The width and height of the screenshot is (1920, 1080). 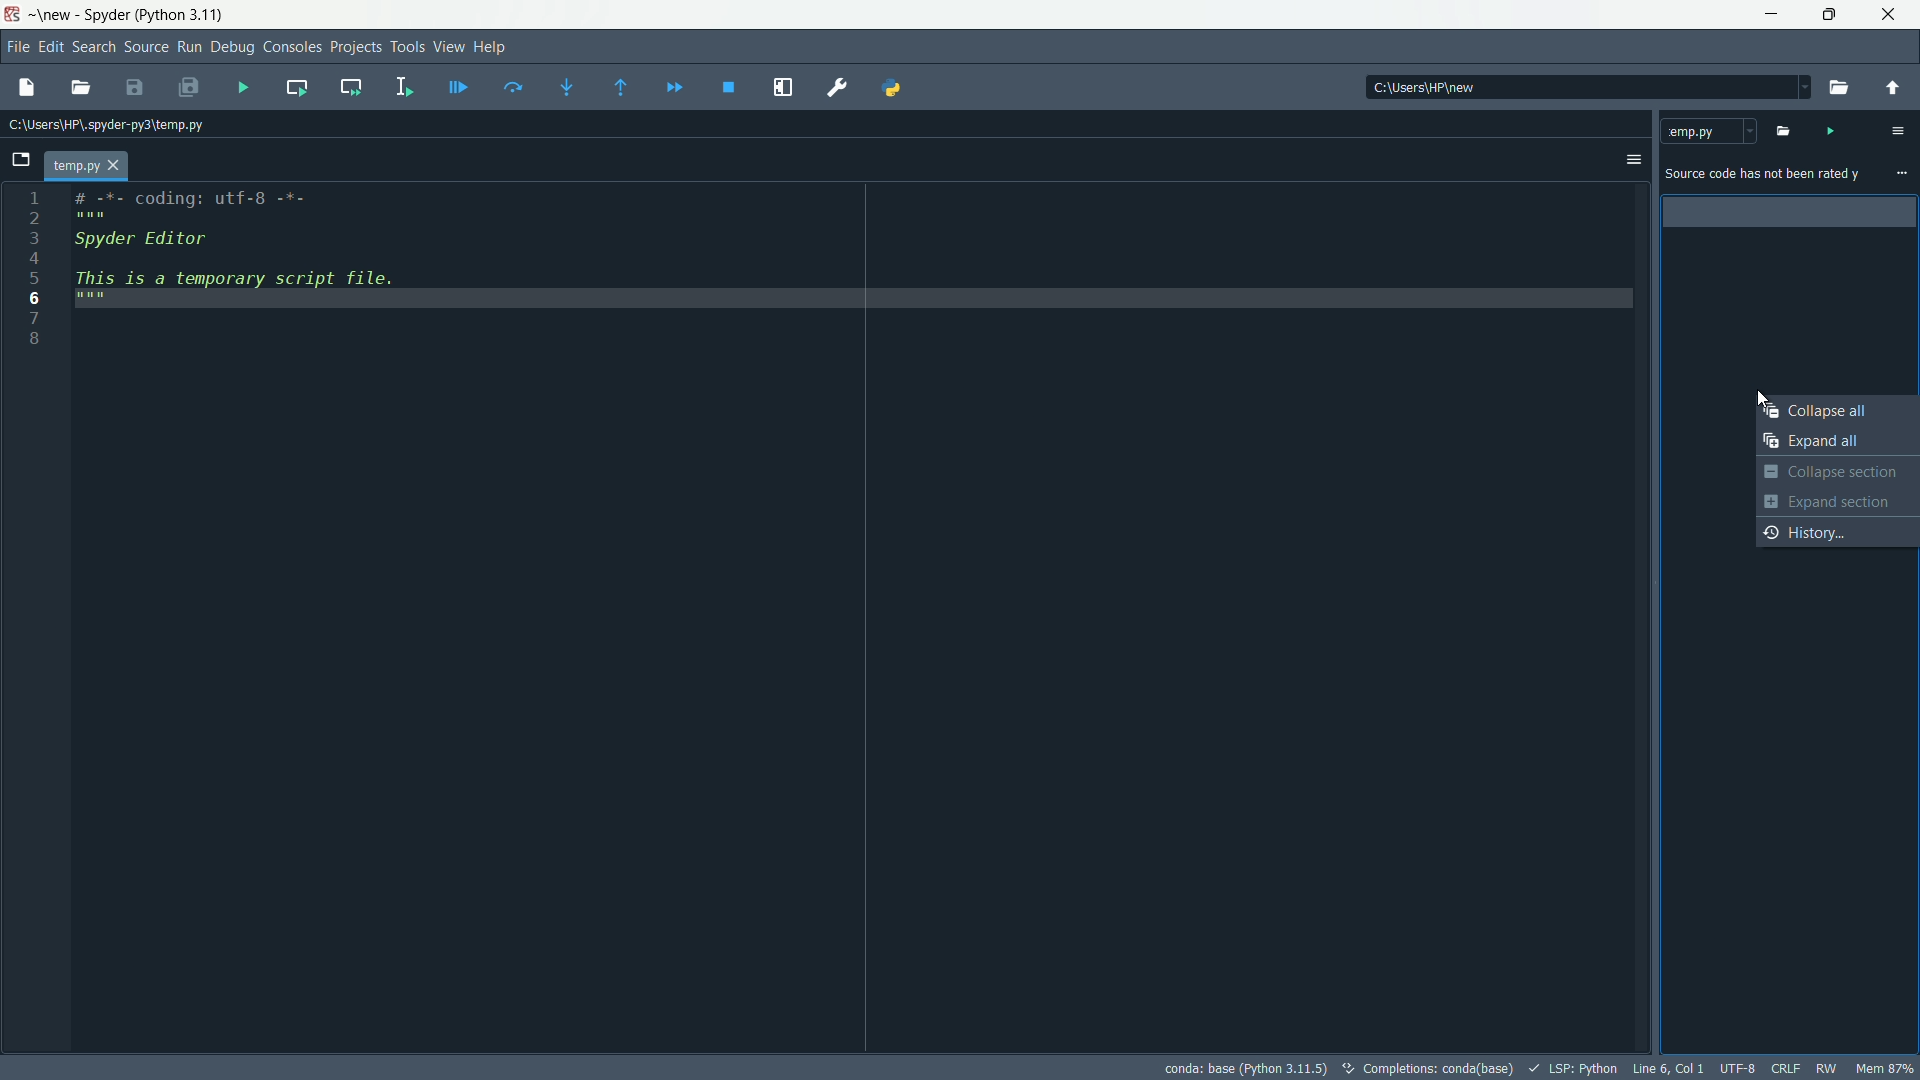 What do you see at coordinates (33, 238) in the screenshot?
I see `3` at bounding box center [33, 238].